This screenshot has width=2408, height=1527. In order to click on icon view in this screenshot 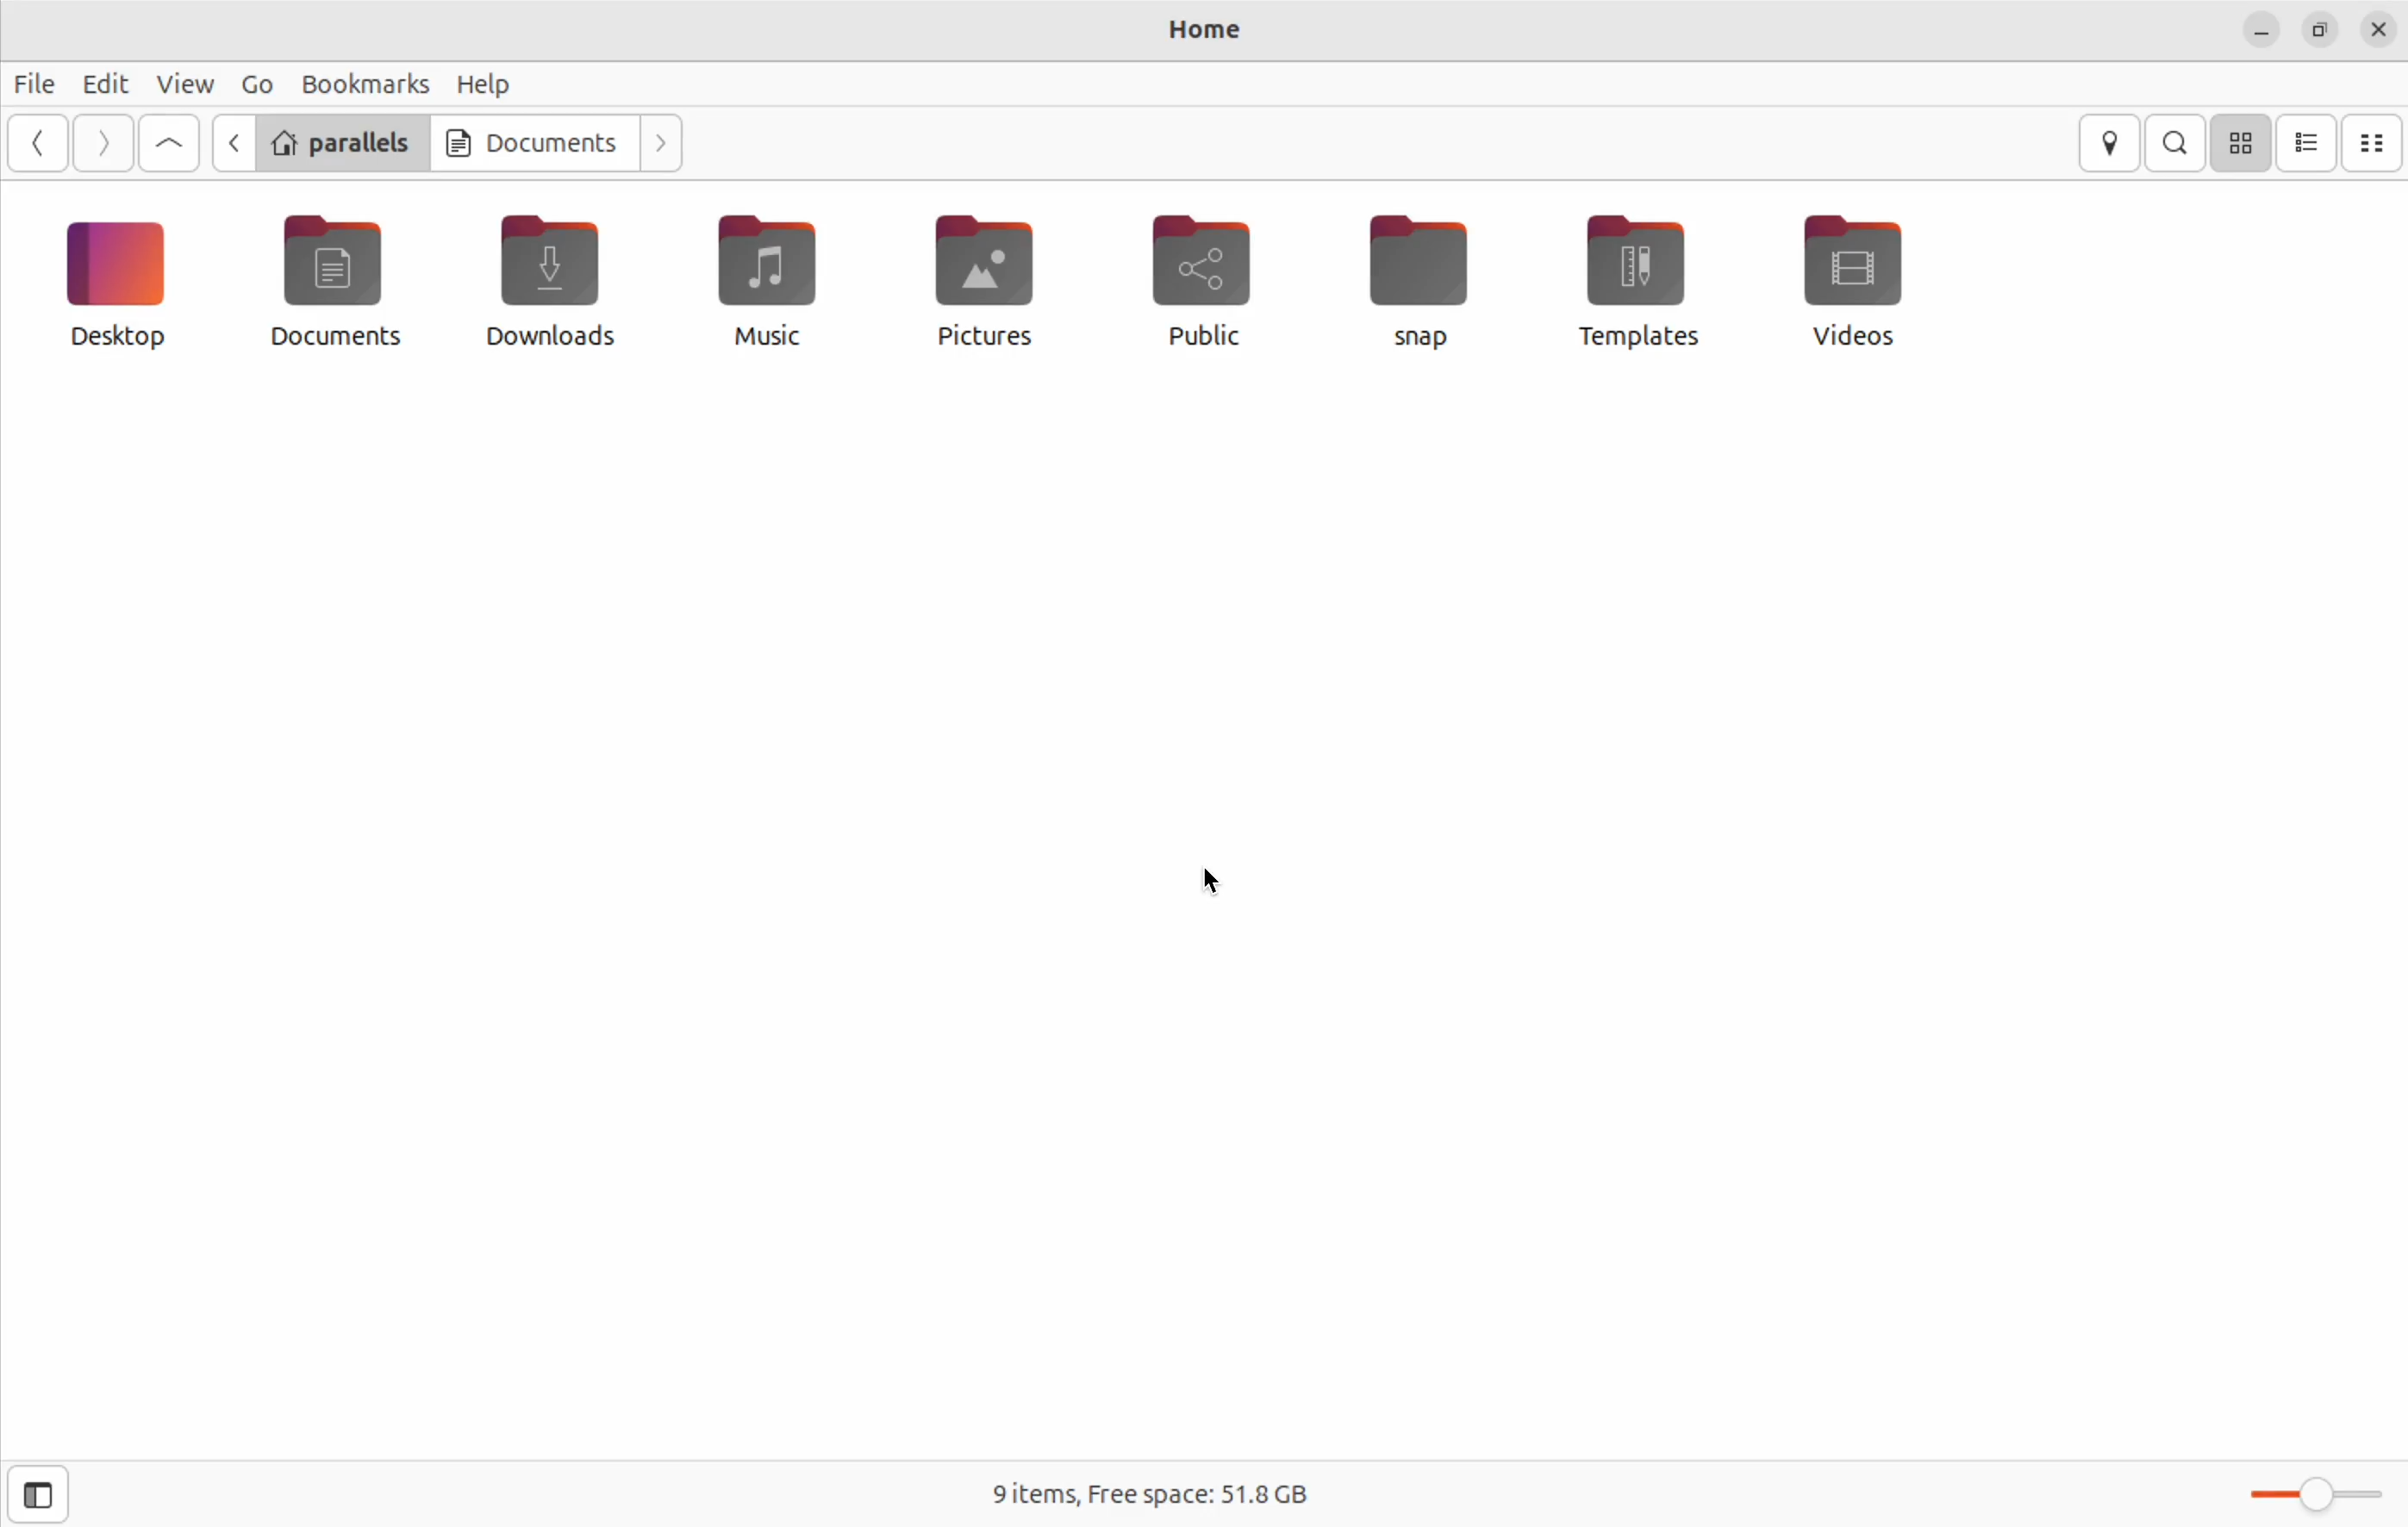, I will do `click(2244, 144)`.